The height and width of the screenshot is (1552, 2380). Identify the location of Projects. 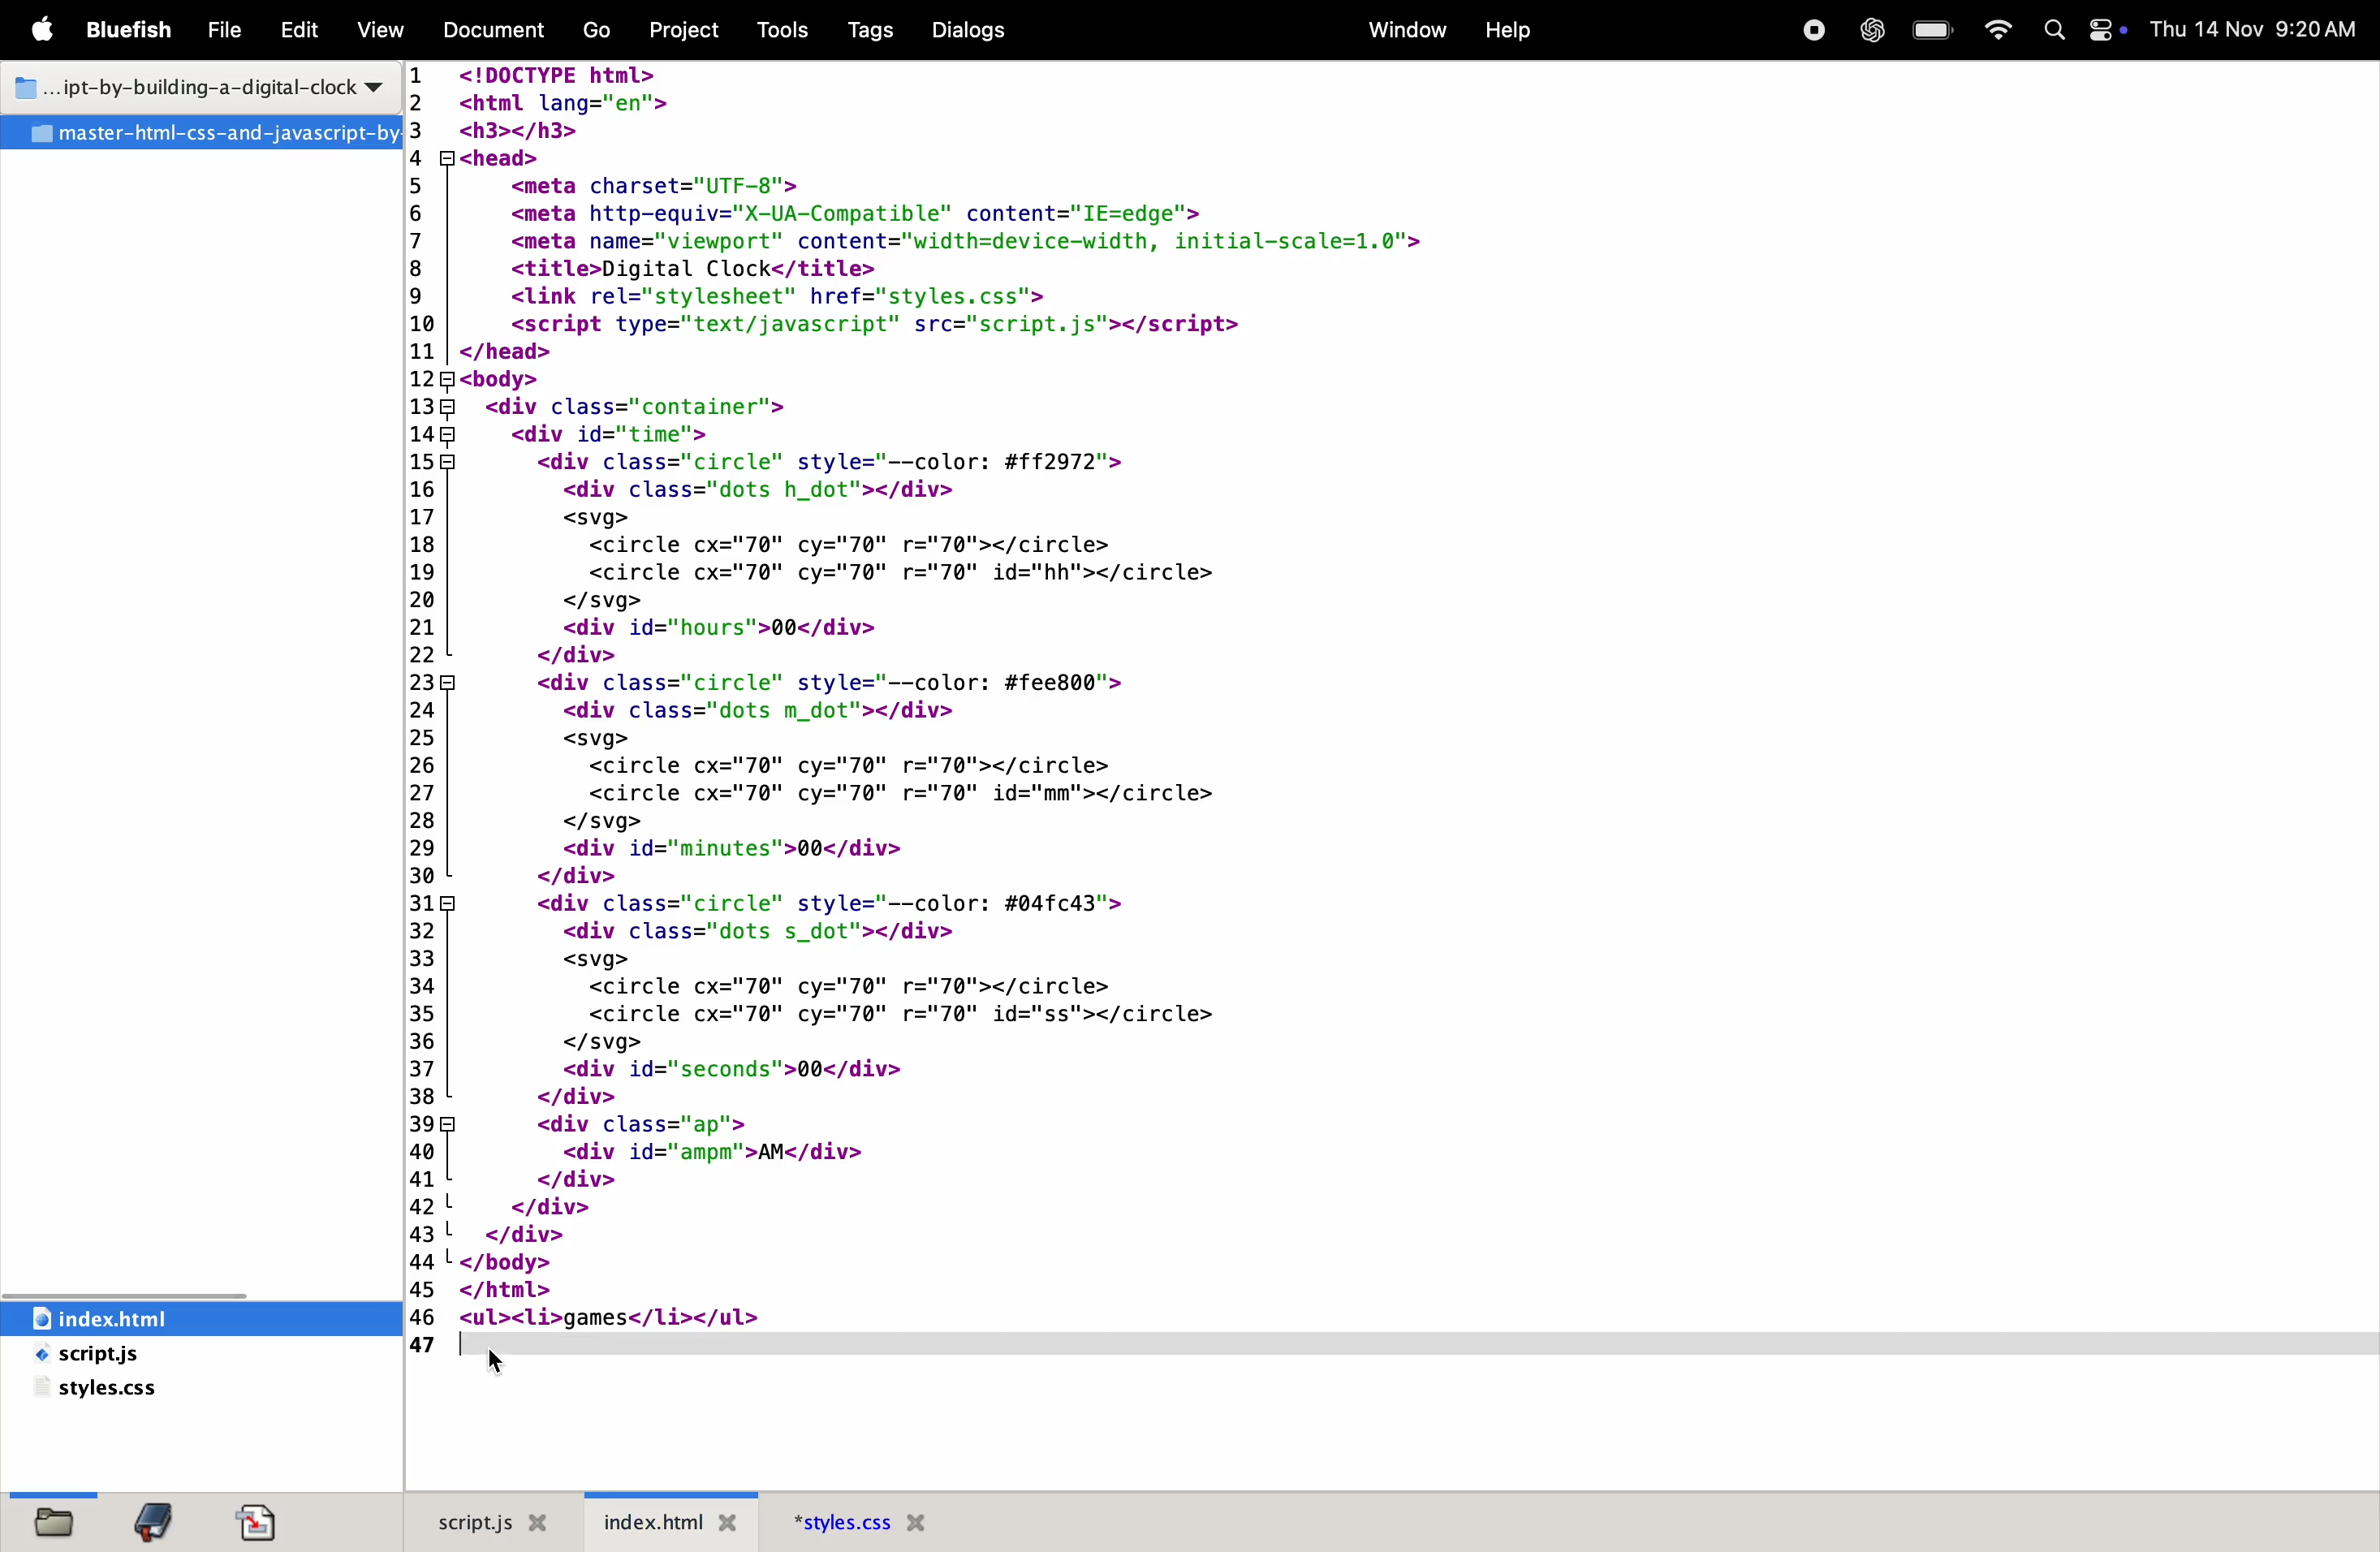
(692, 28).